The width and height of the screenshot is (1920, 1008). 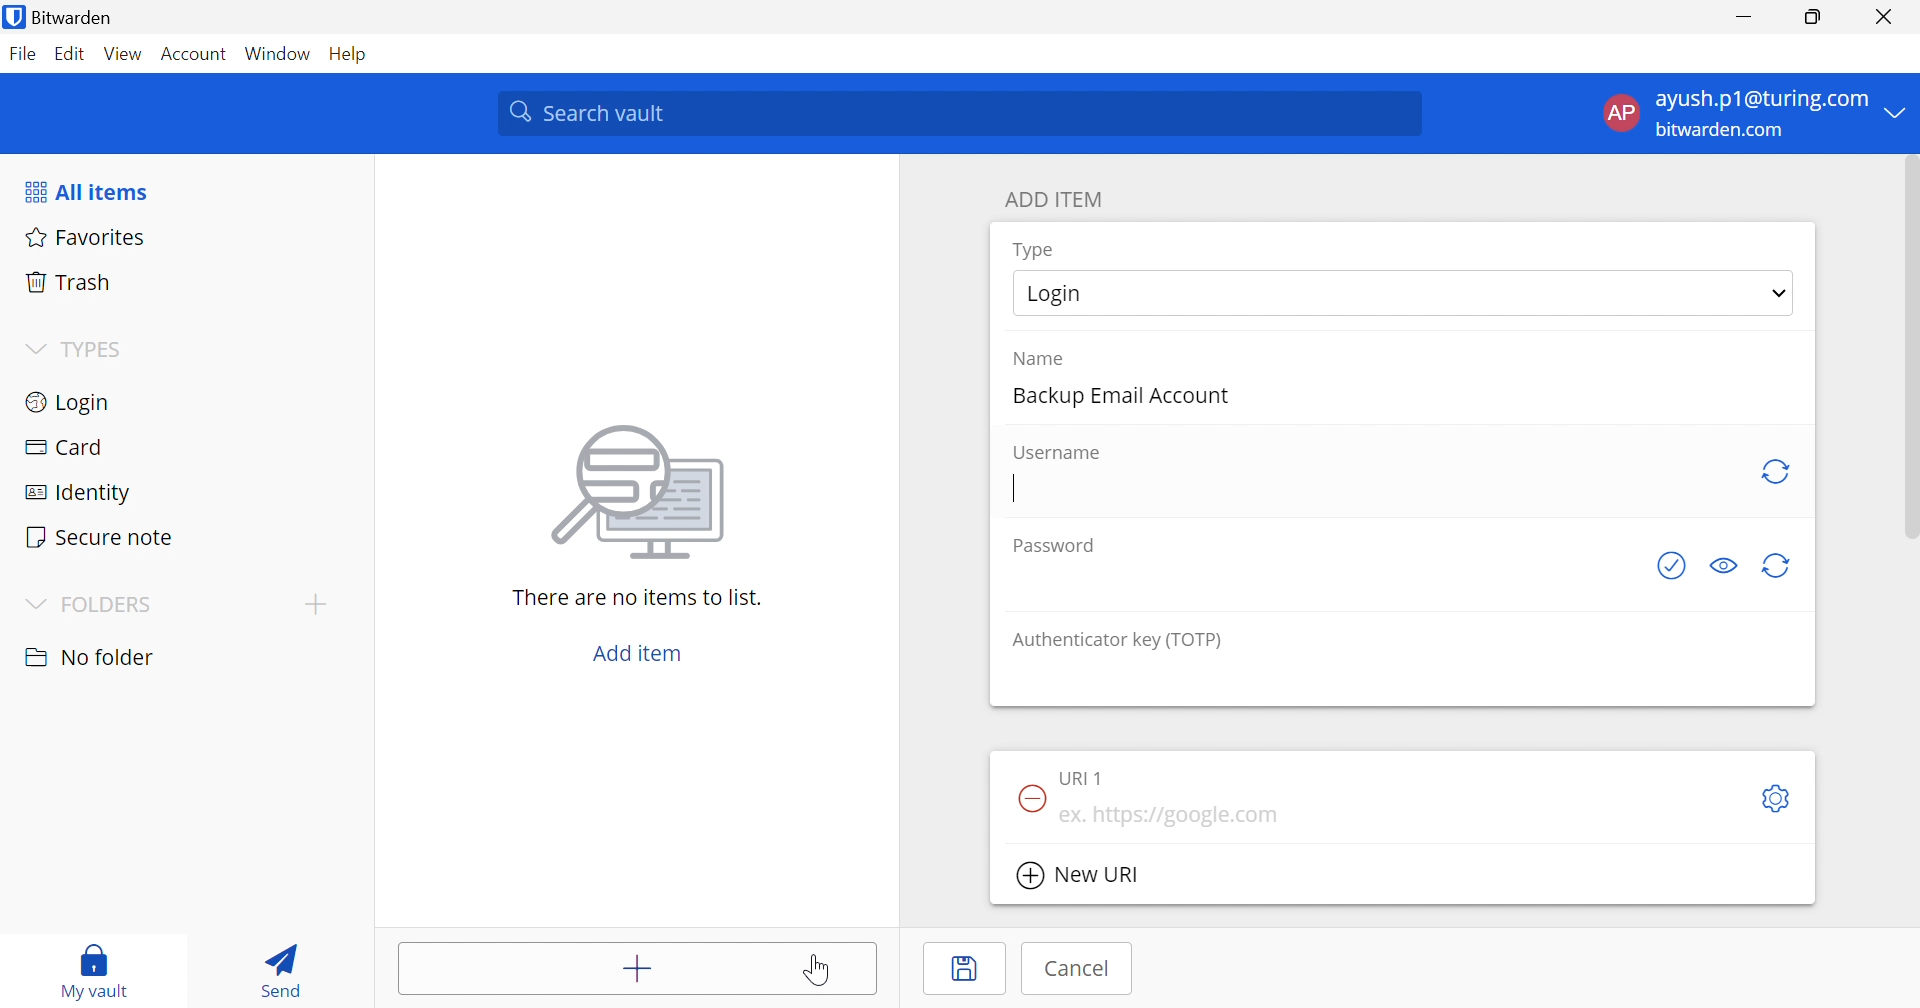 I want to click on URL 1, so click(x=1083, y=778).